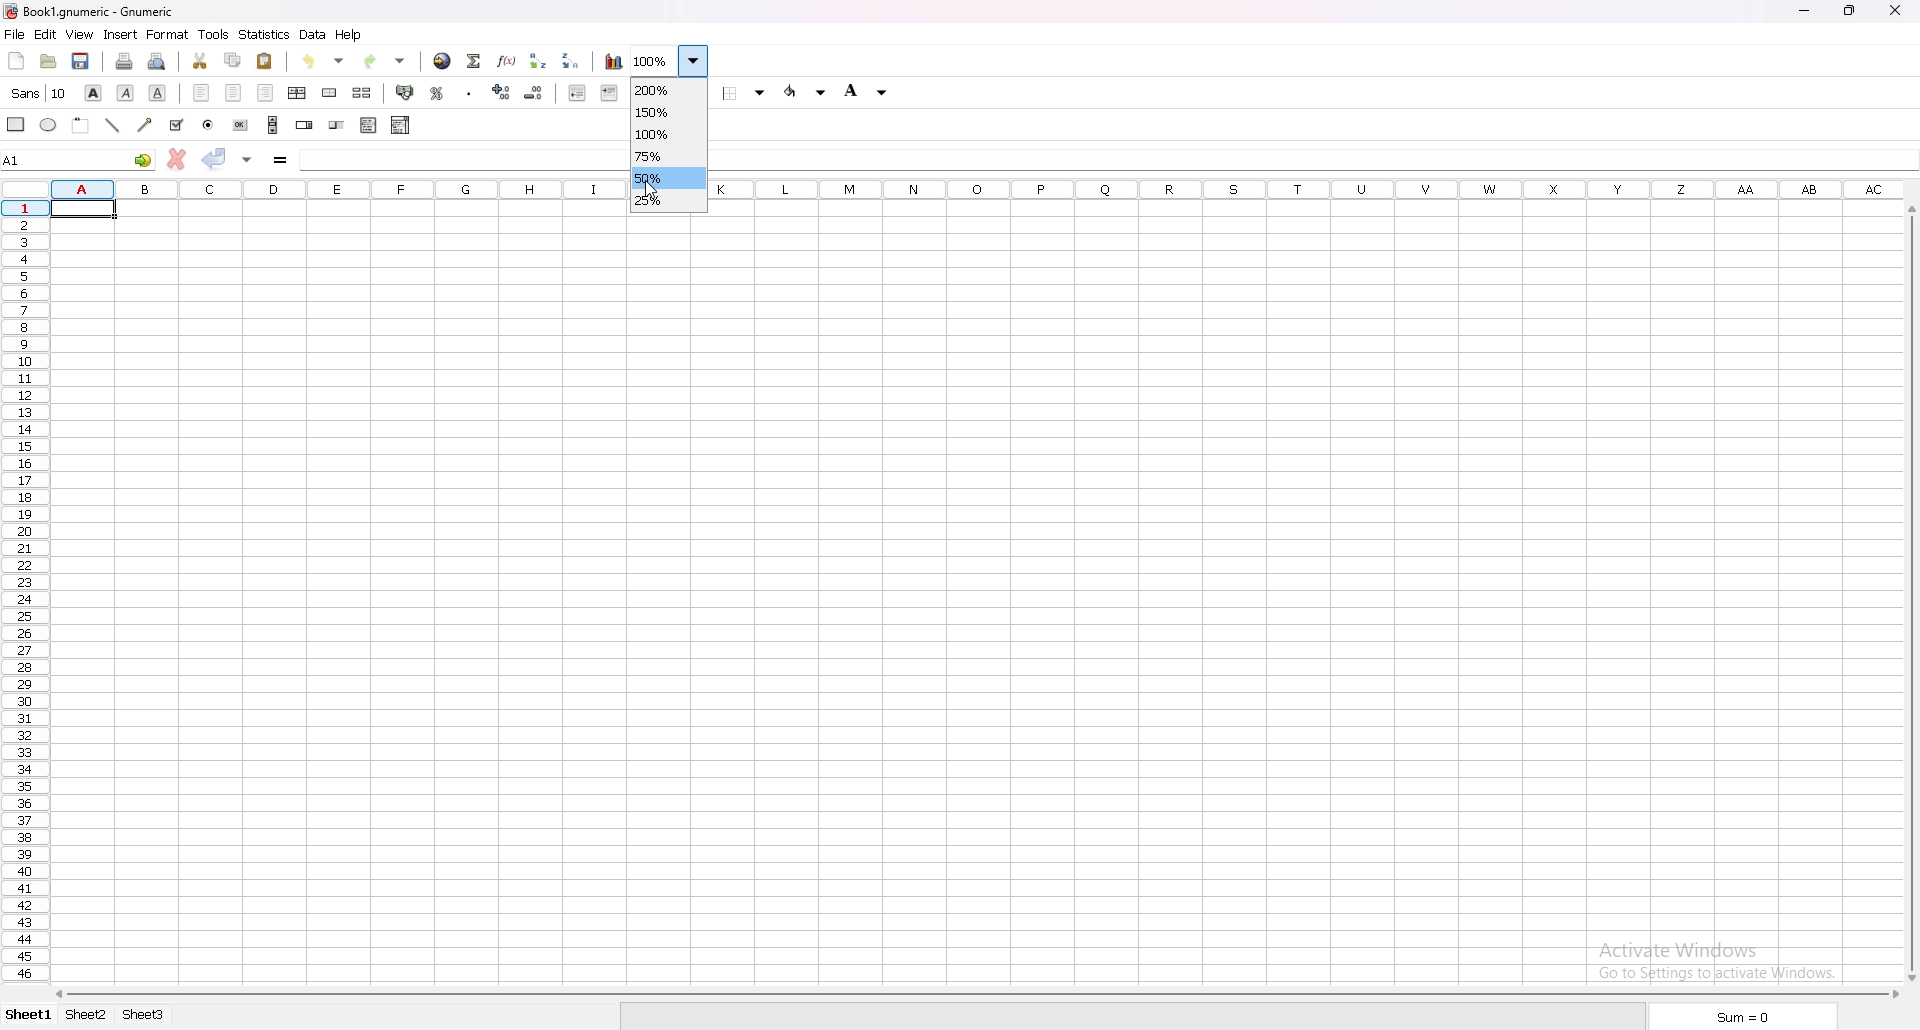  Describe the element at coordinates (669, 89) in the screenshot. I see `200%` at that location.